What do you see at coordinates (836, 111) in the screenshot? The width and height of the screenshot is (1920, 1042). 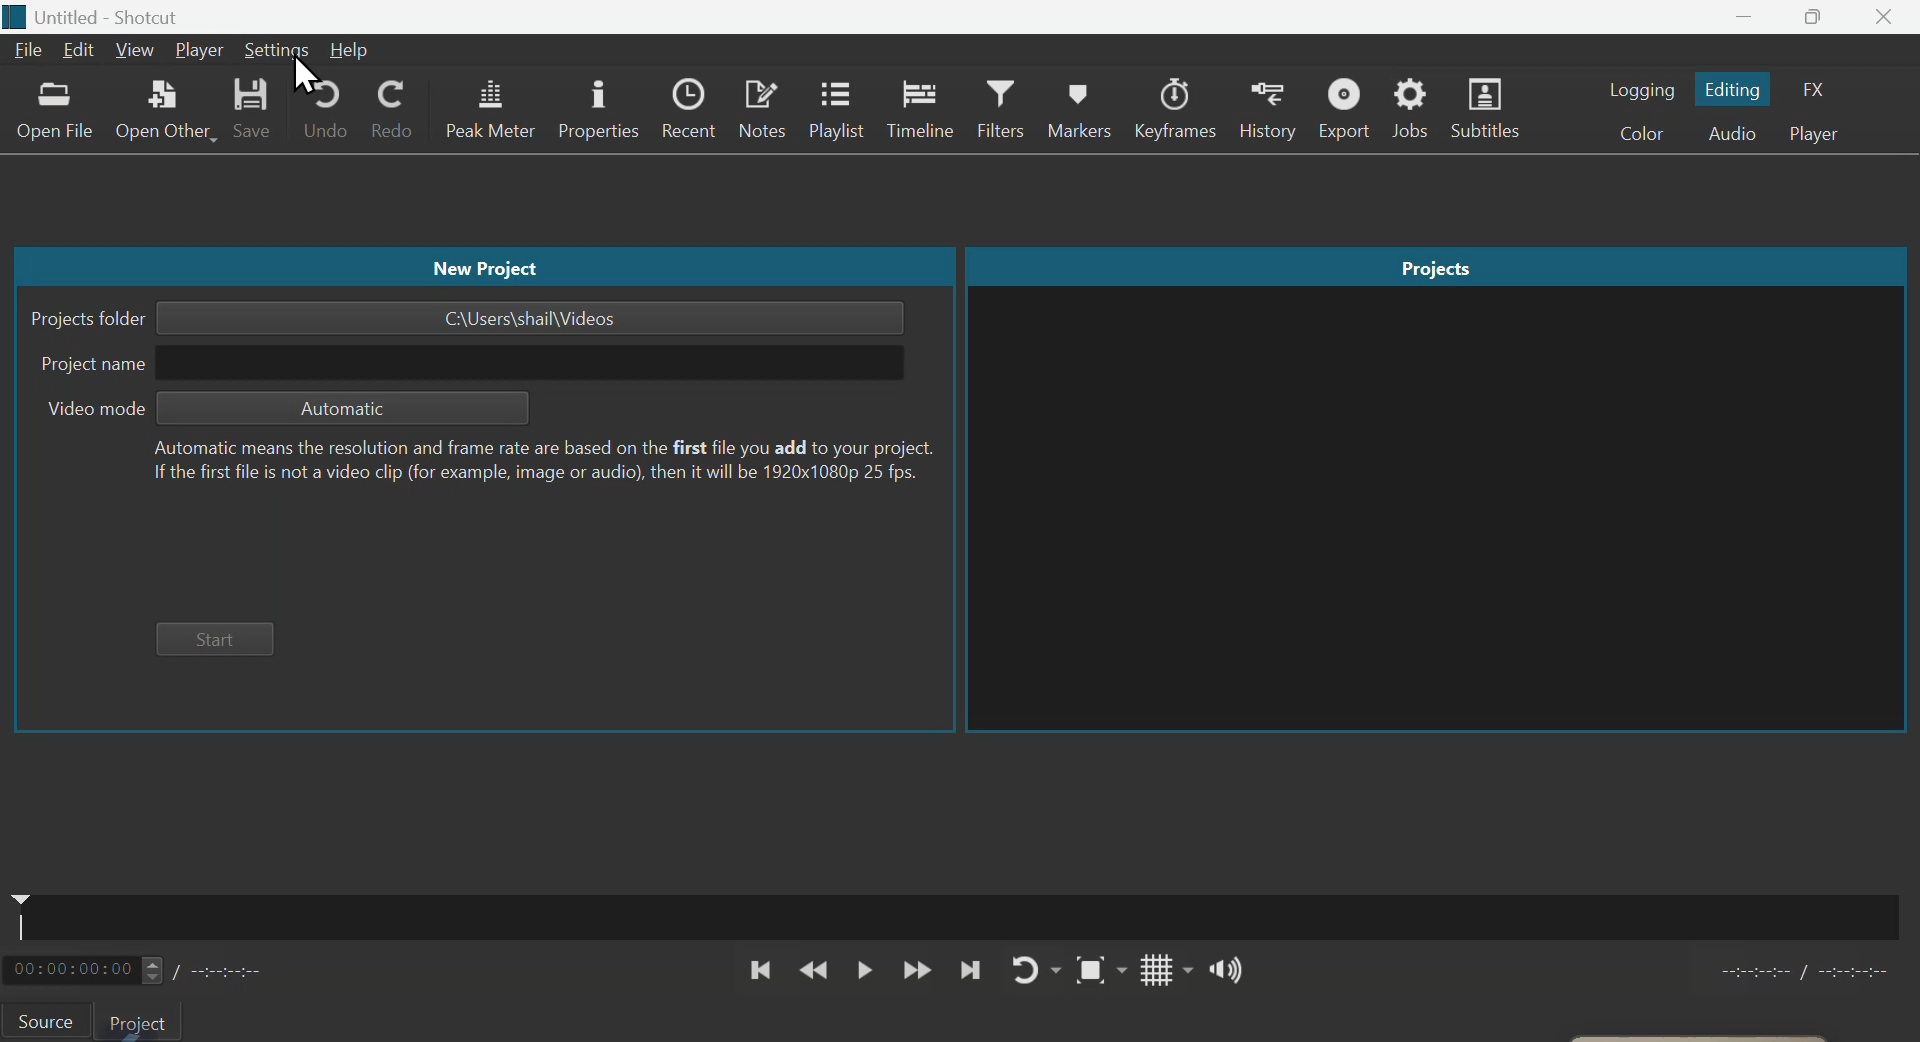 I see `Playlist` at bounding box center [836, 111].